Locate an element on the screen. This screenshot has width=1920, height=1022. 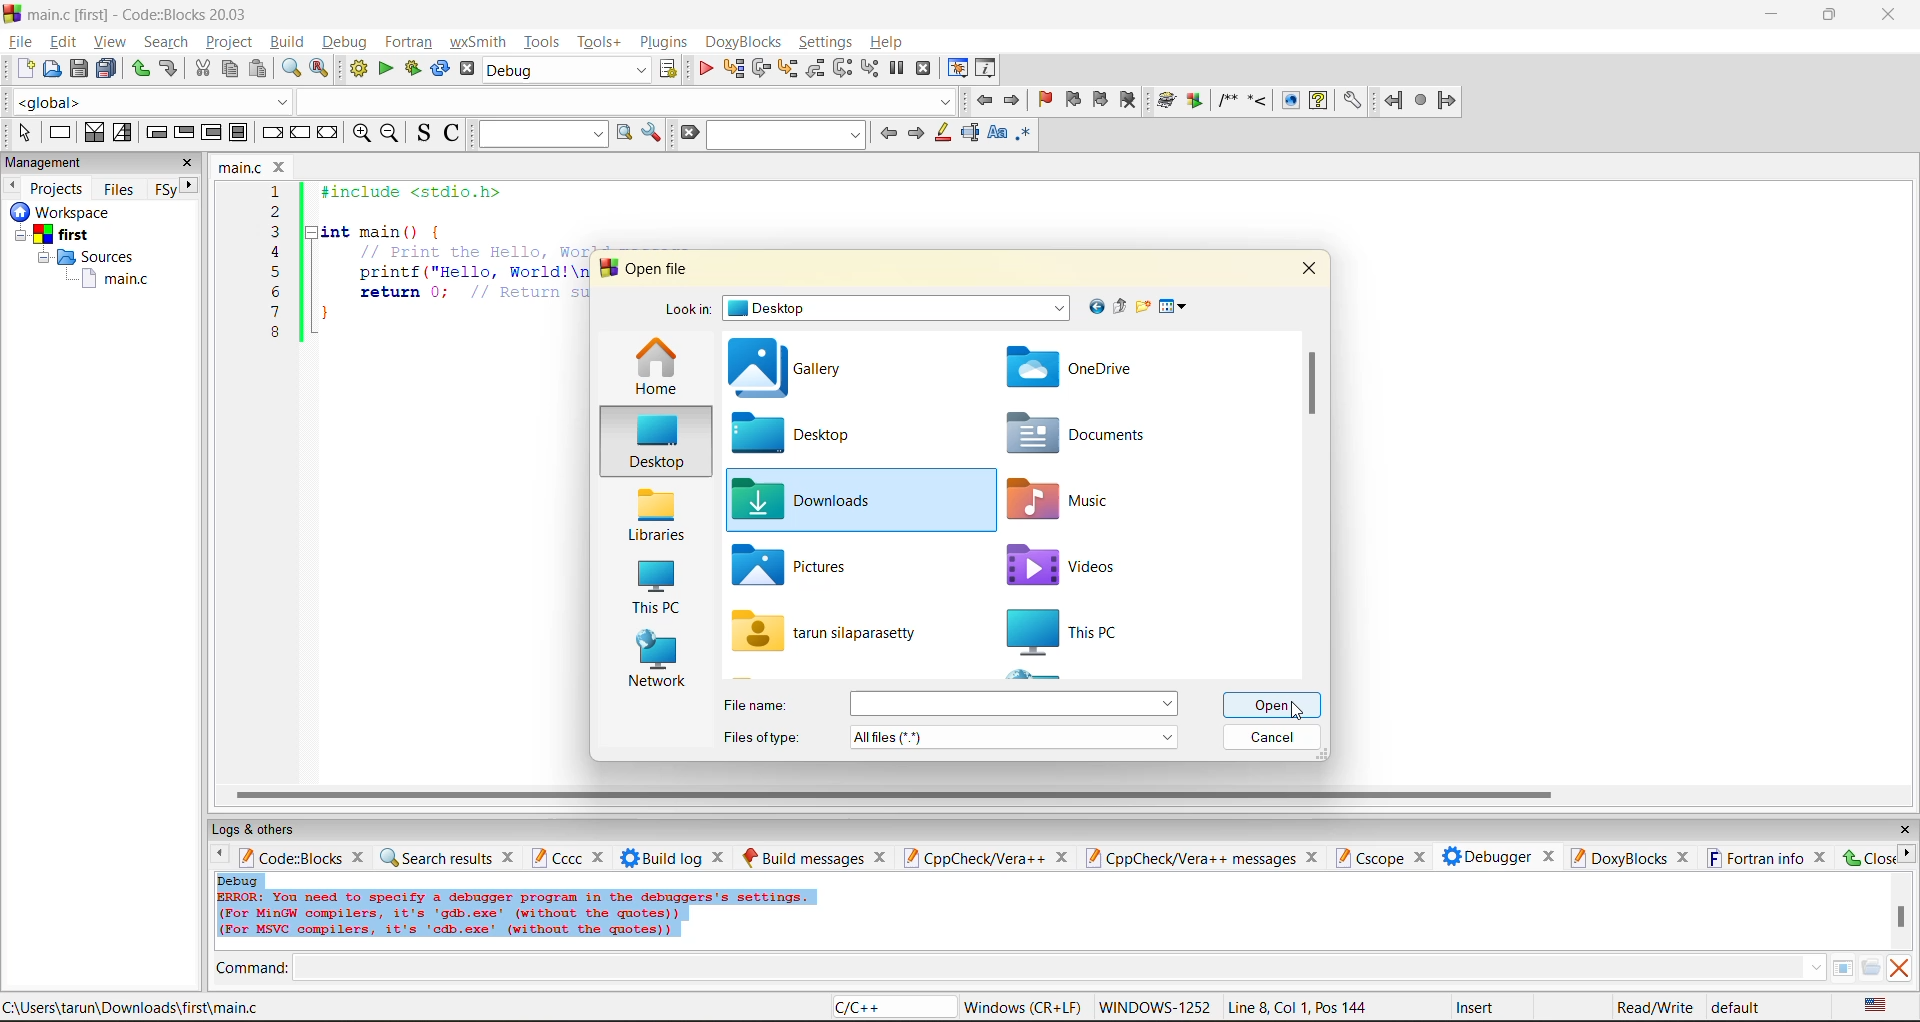
build and run is located at coordinates (413, 69).